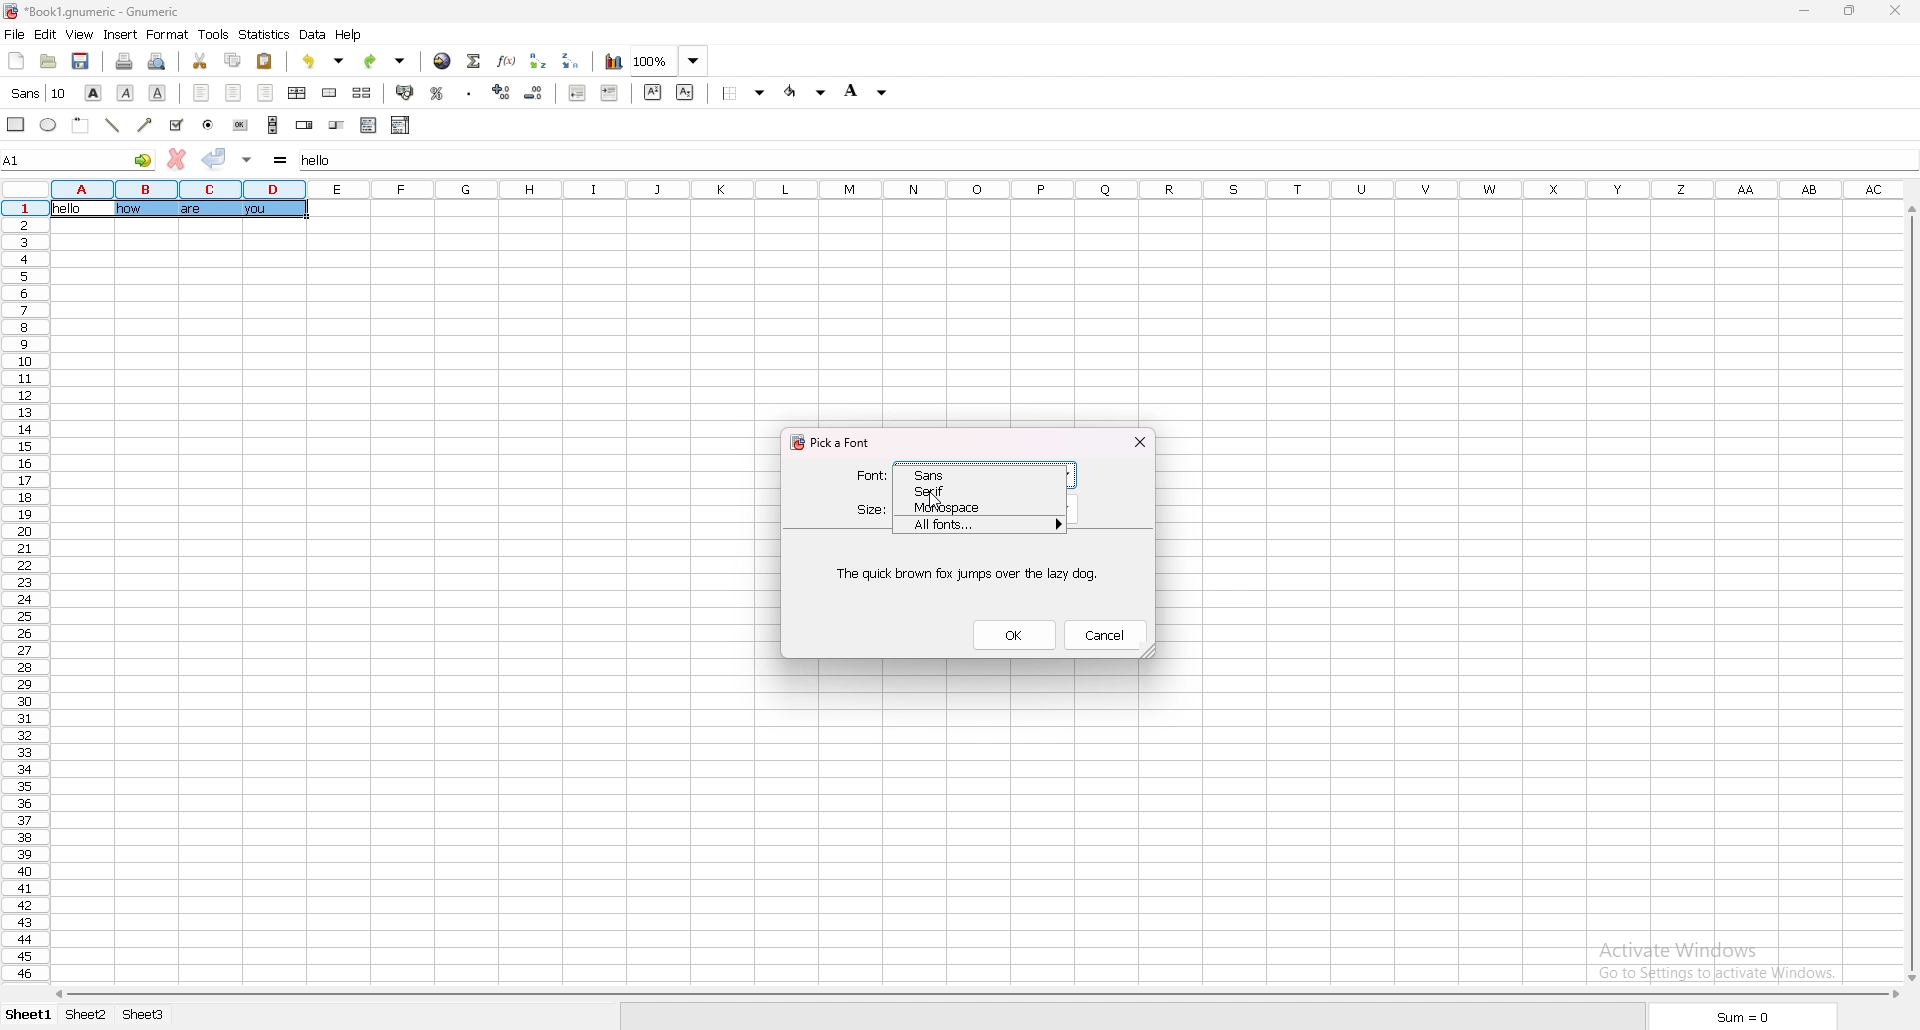  I want to click on sheet, so click(146, 1014).